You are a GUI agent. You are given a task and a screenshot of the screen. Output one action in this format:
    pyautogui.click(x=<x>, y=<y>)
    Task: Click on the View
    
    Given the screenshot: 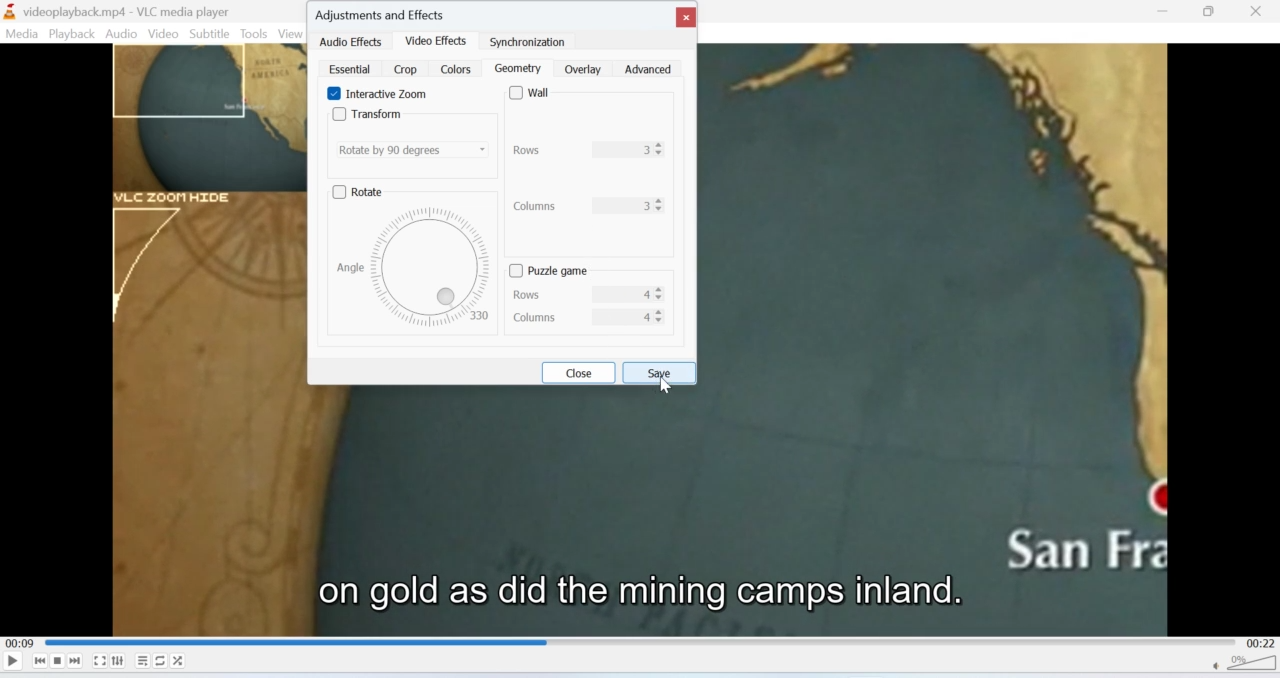 What is the action you would take?
    pyautogui.click(x=291, y=34)
    